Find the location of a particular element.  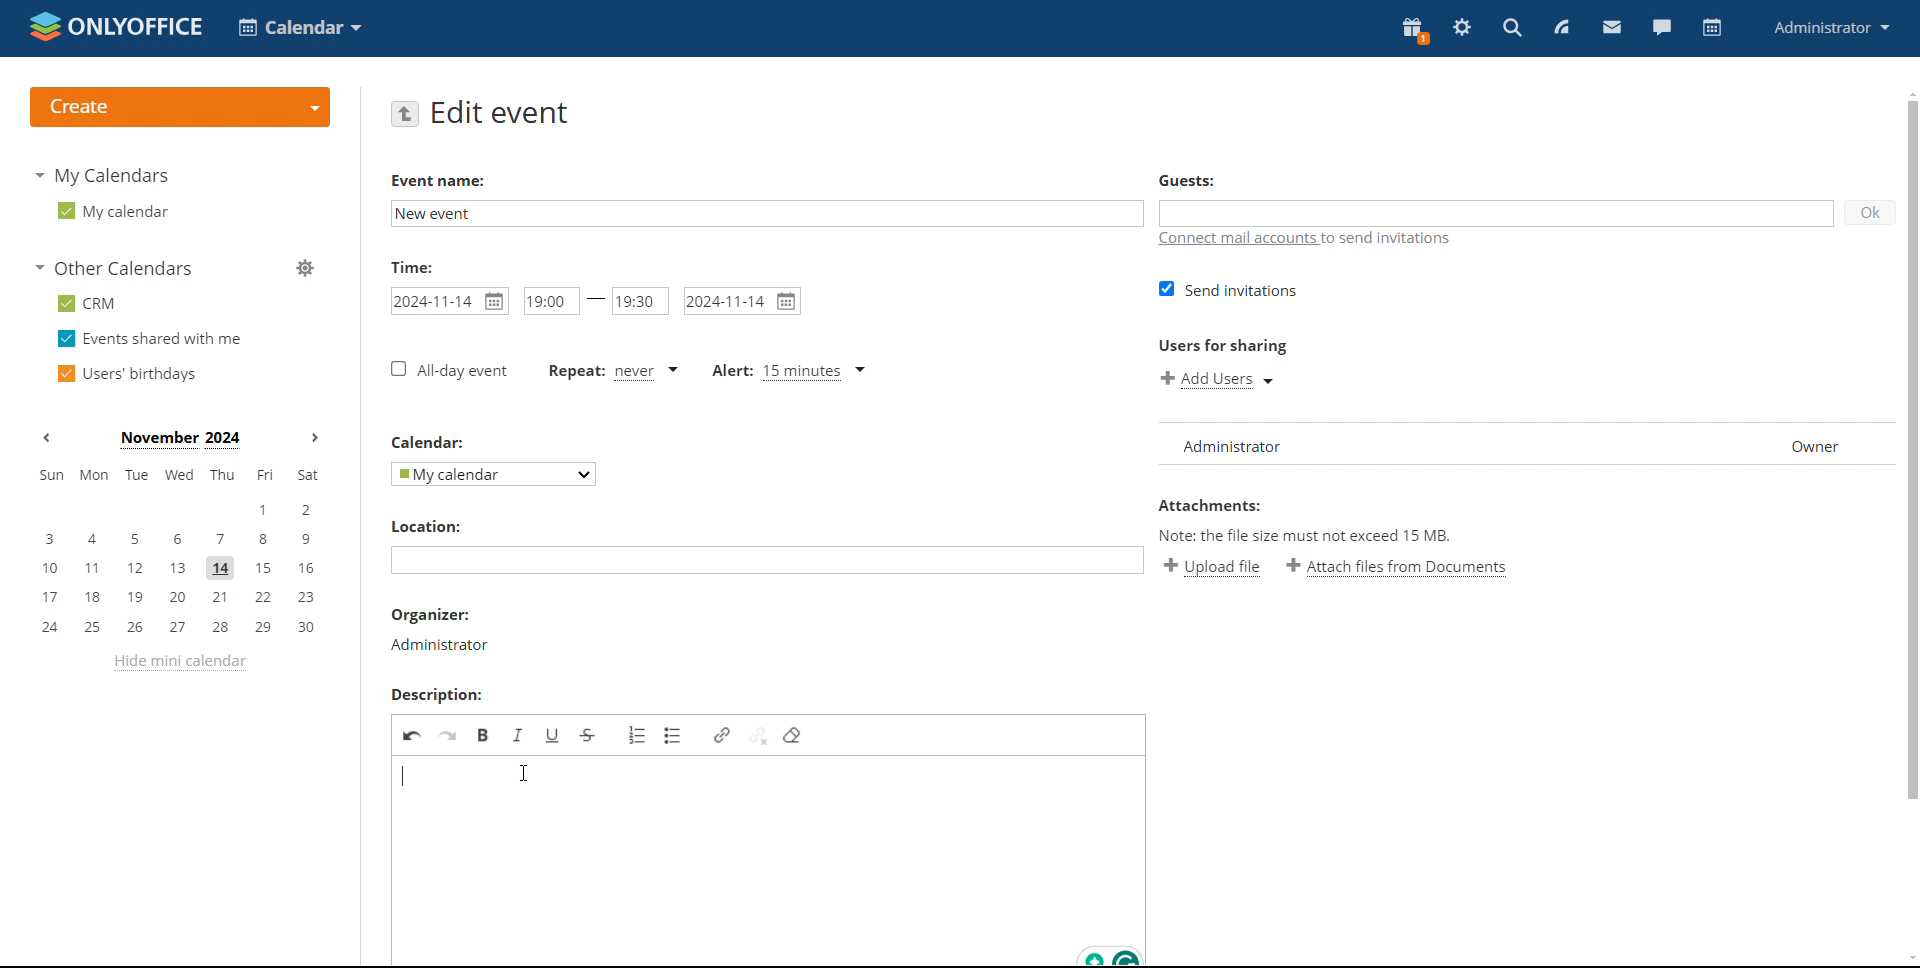

logo is located at coordinates (116, 28).